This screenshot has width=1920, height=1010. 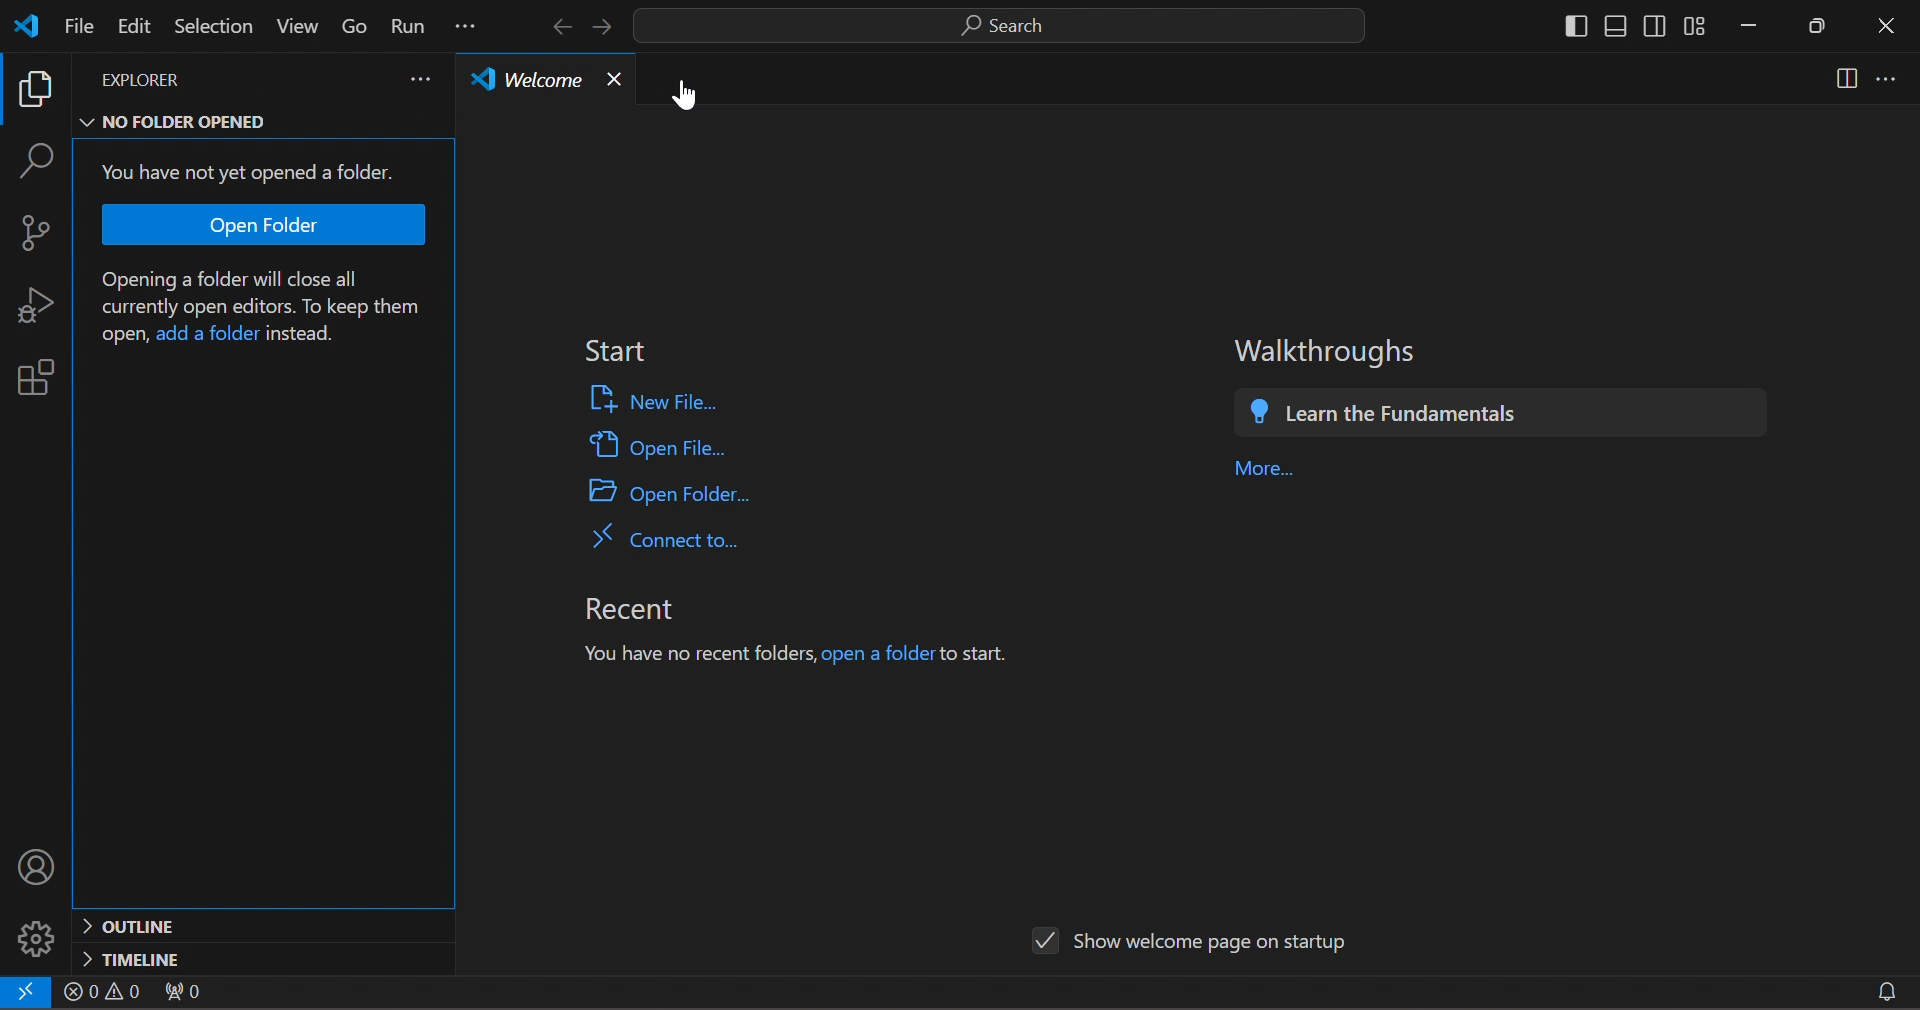 I want to click on recent, so click(x=653, y=606).